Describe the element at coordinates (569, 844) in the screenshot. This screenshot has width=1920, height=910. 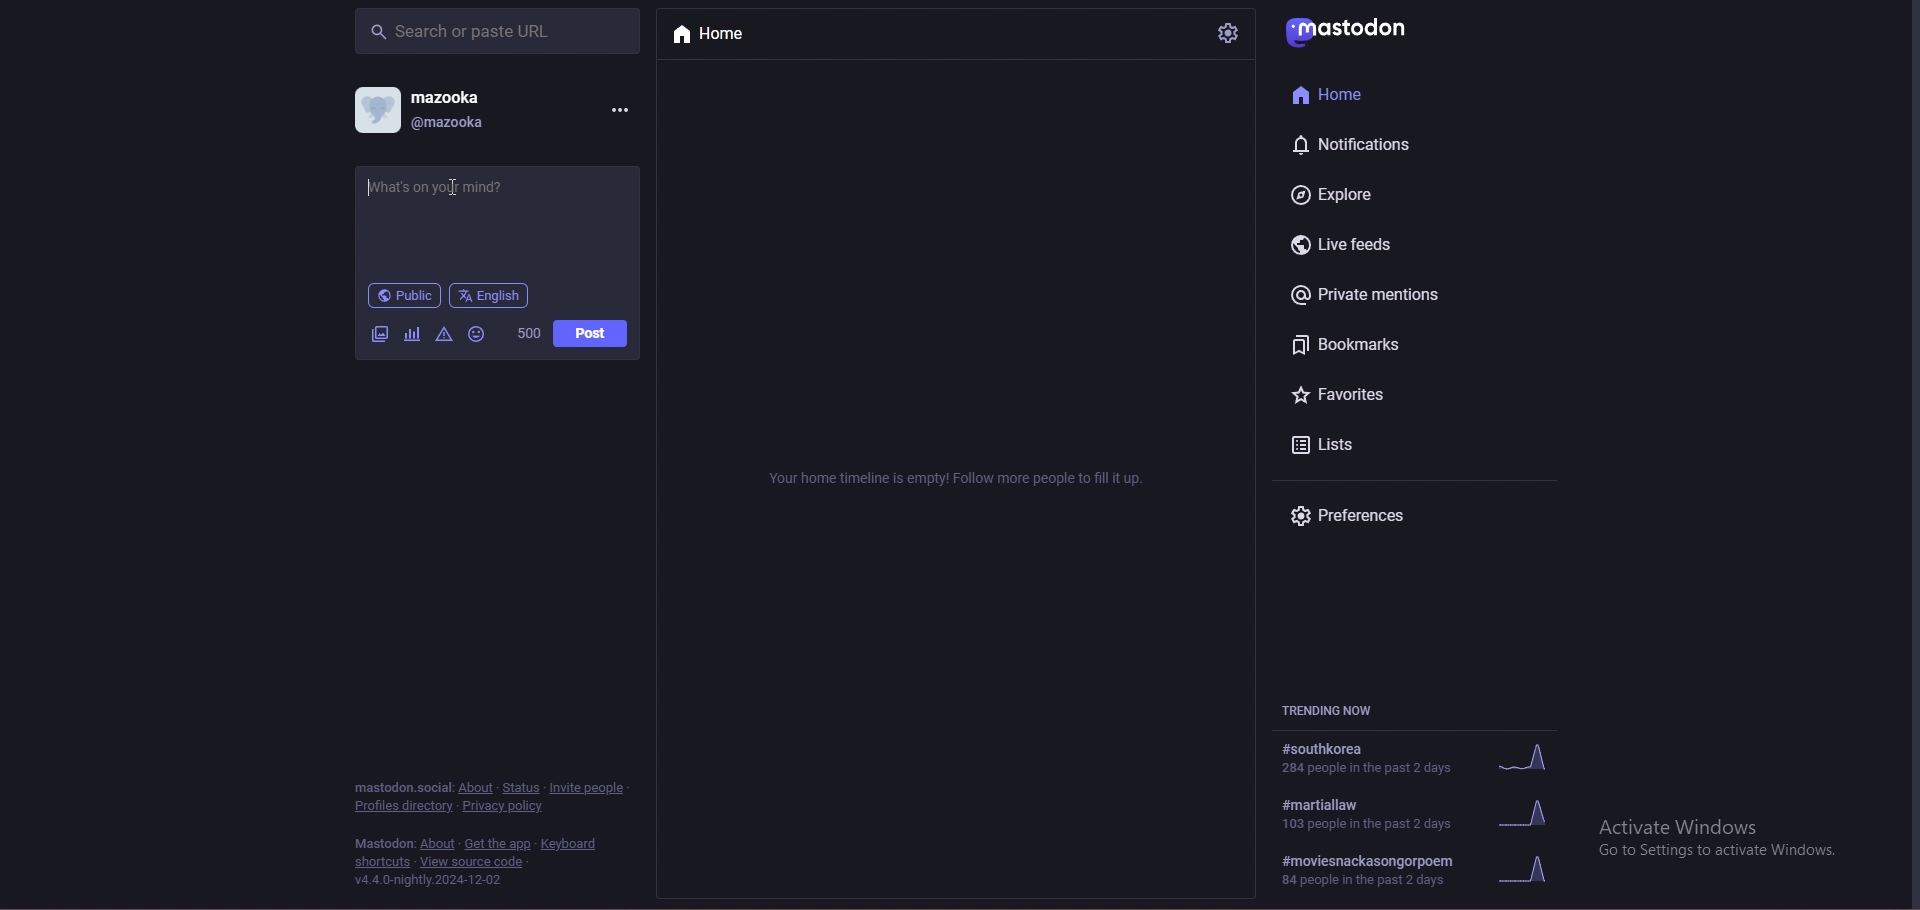
I see `keyboard` at that location.